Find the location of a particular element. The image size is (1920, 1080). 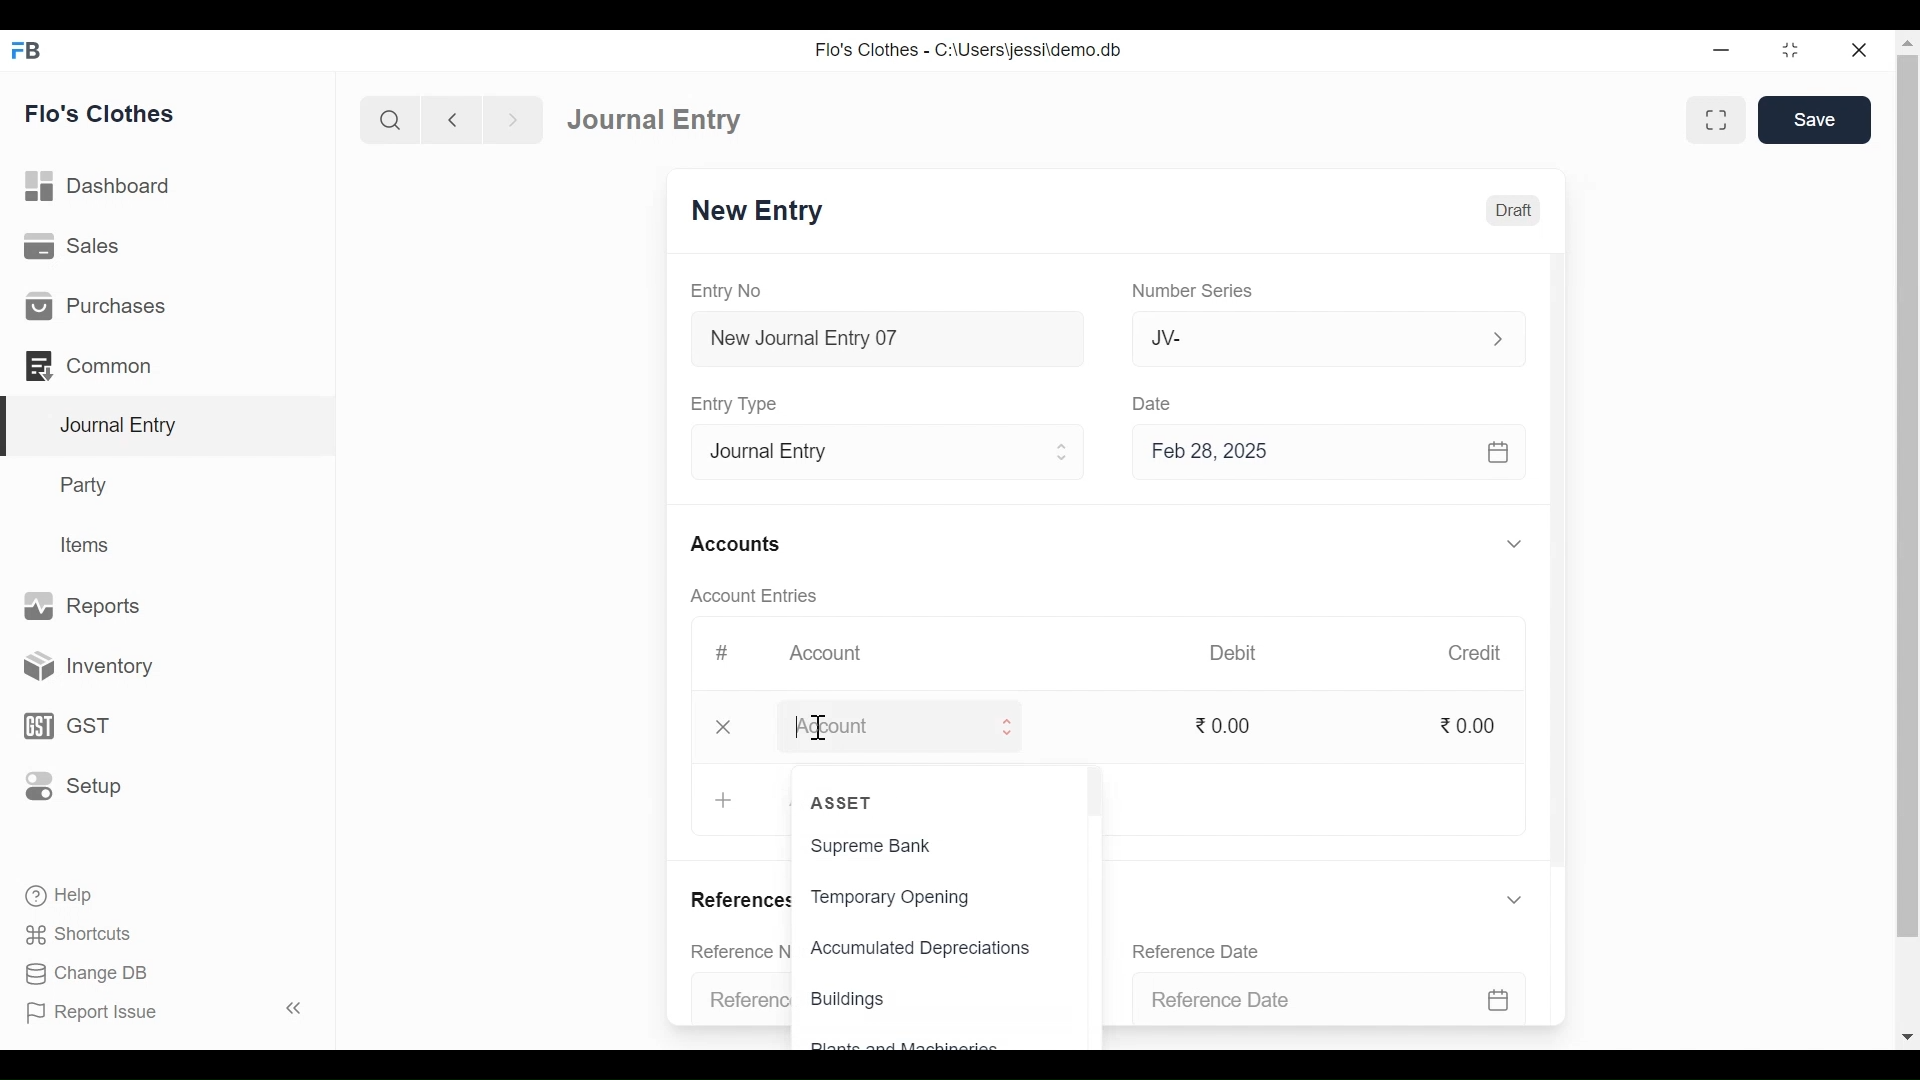

Toggle form and full width is located at coordinates (1716, 120).